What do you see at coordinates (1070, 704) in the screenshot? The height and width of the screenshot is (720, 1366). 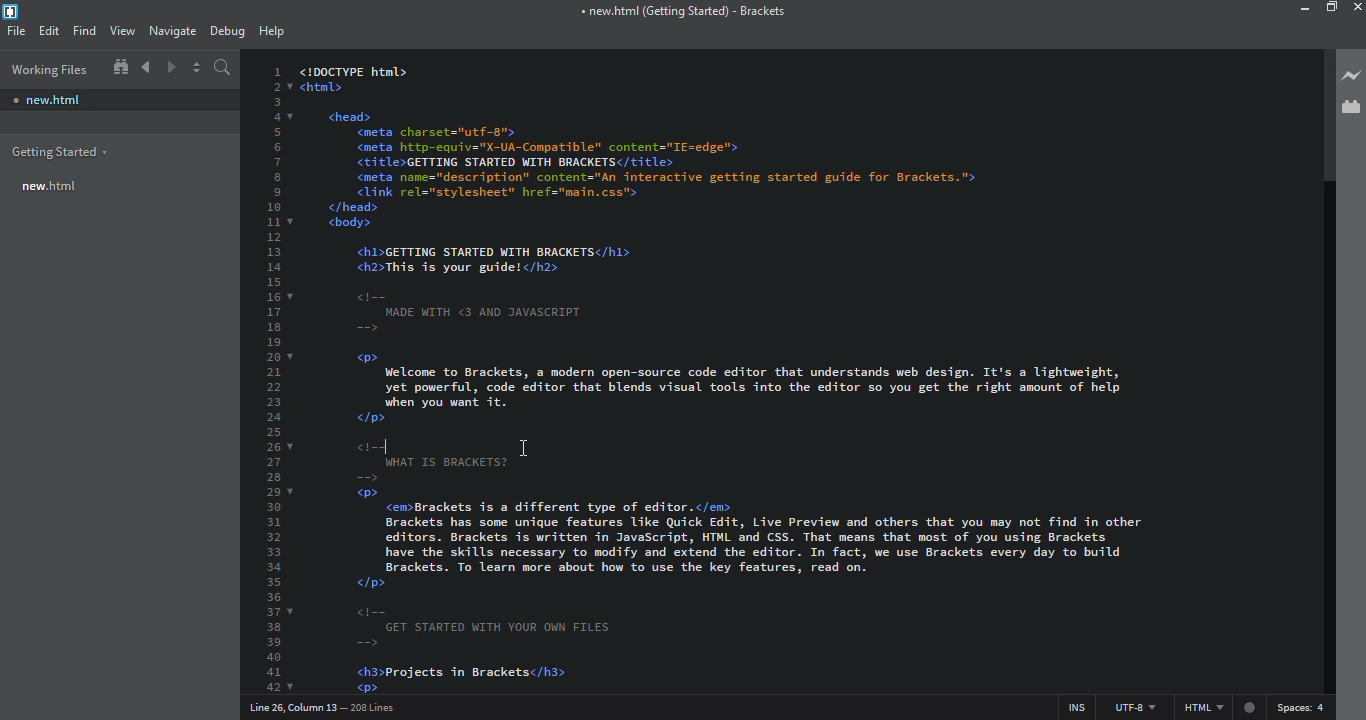 I see `ins` at bounding box center [1070, 704].